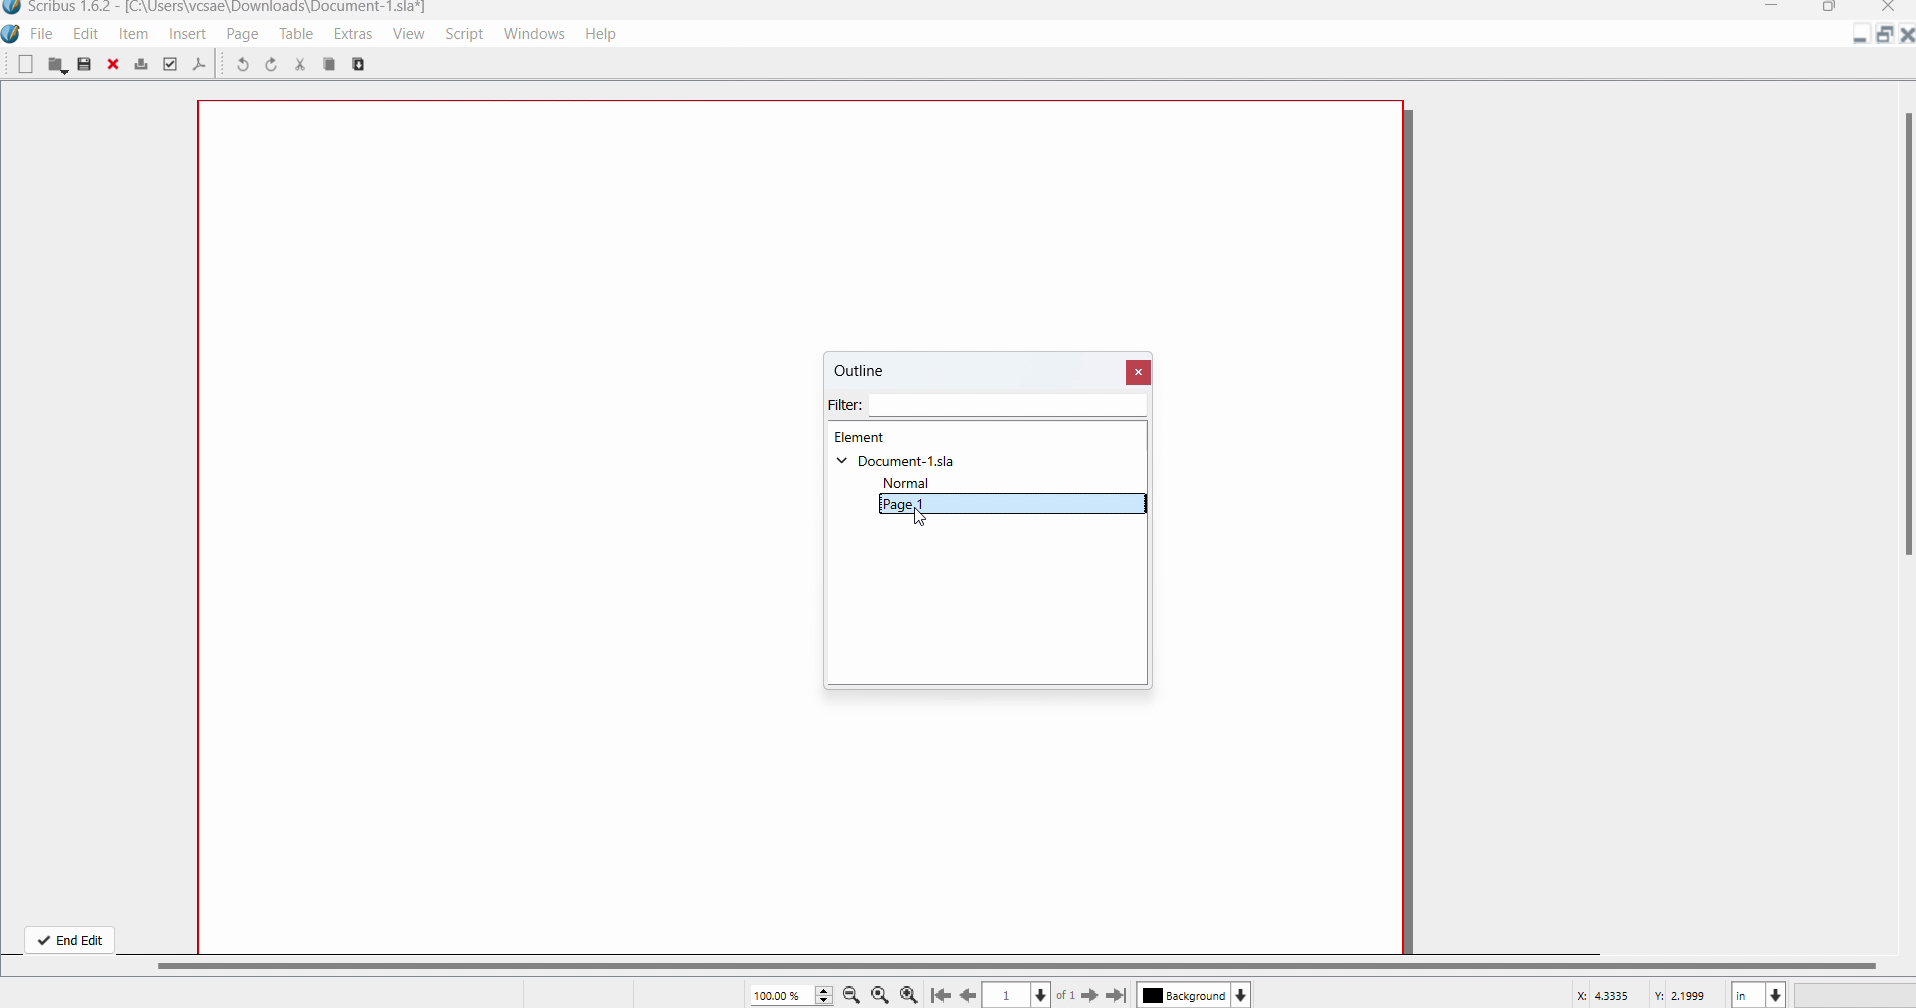 The image size is (1916, 1008). Describe the element at coordinates (1904, 36) in the screenshot. I see `Close` at that location.